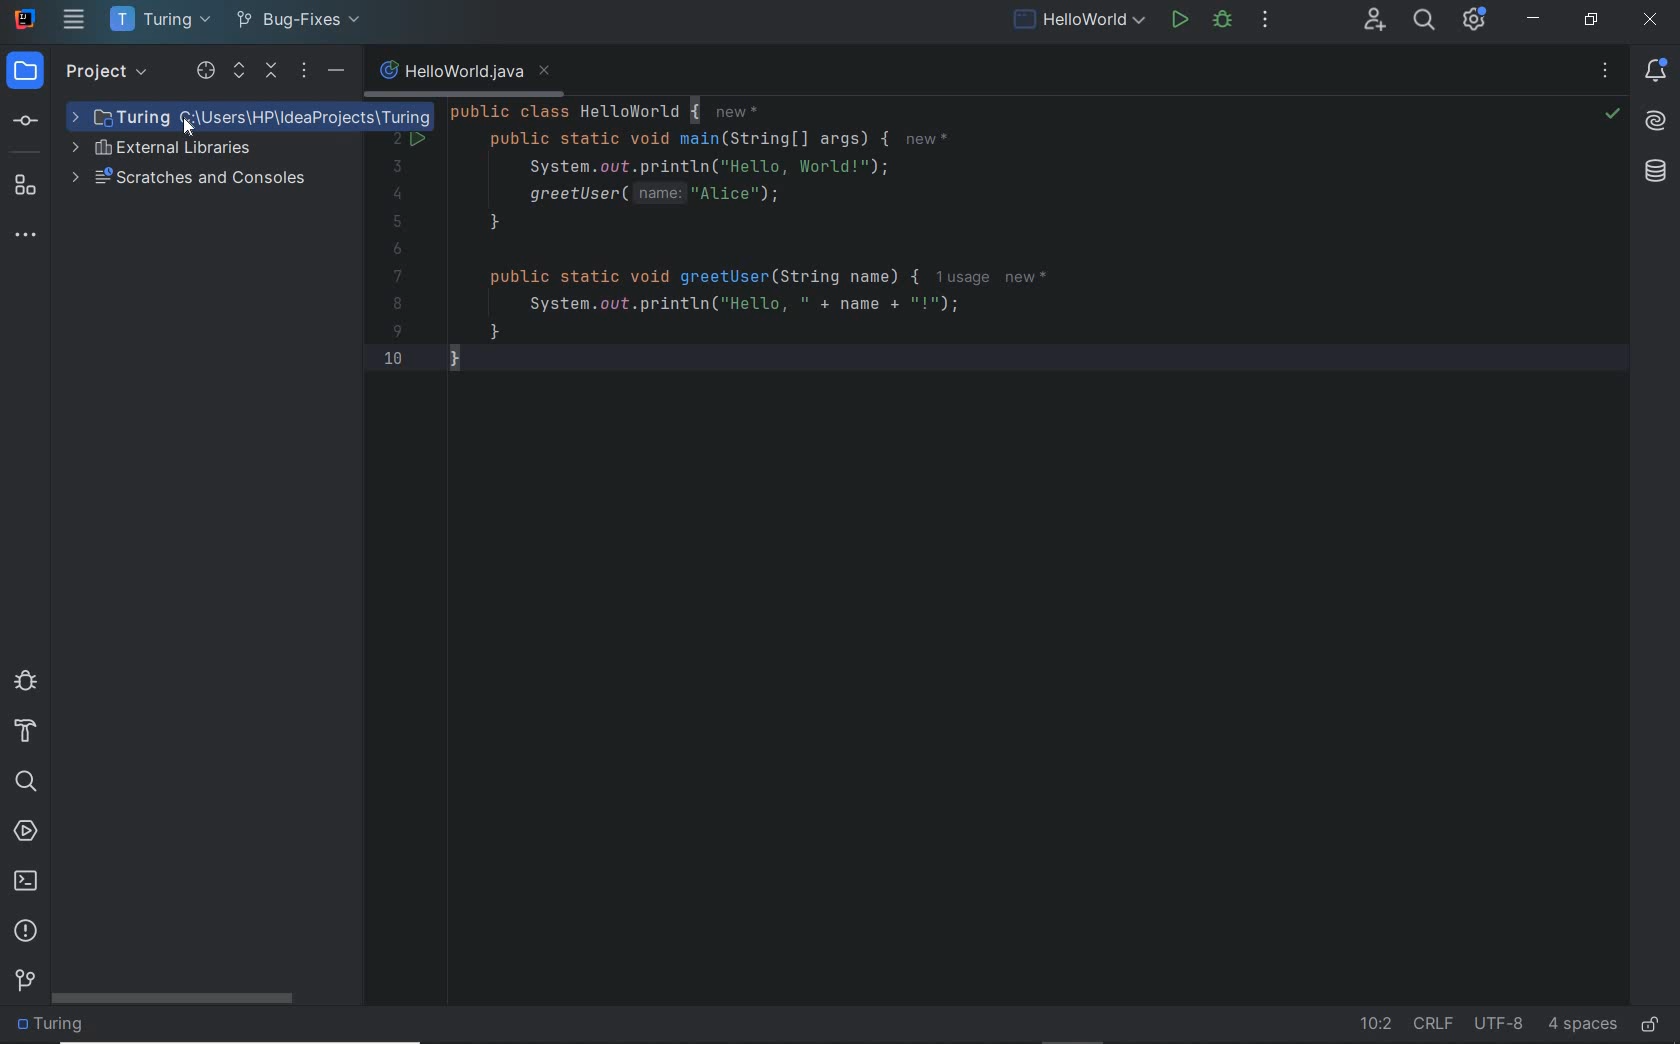  Describe the element at coordinates (1377, 22) in the screenshot. I see `code with me` at that location.